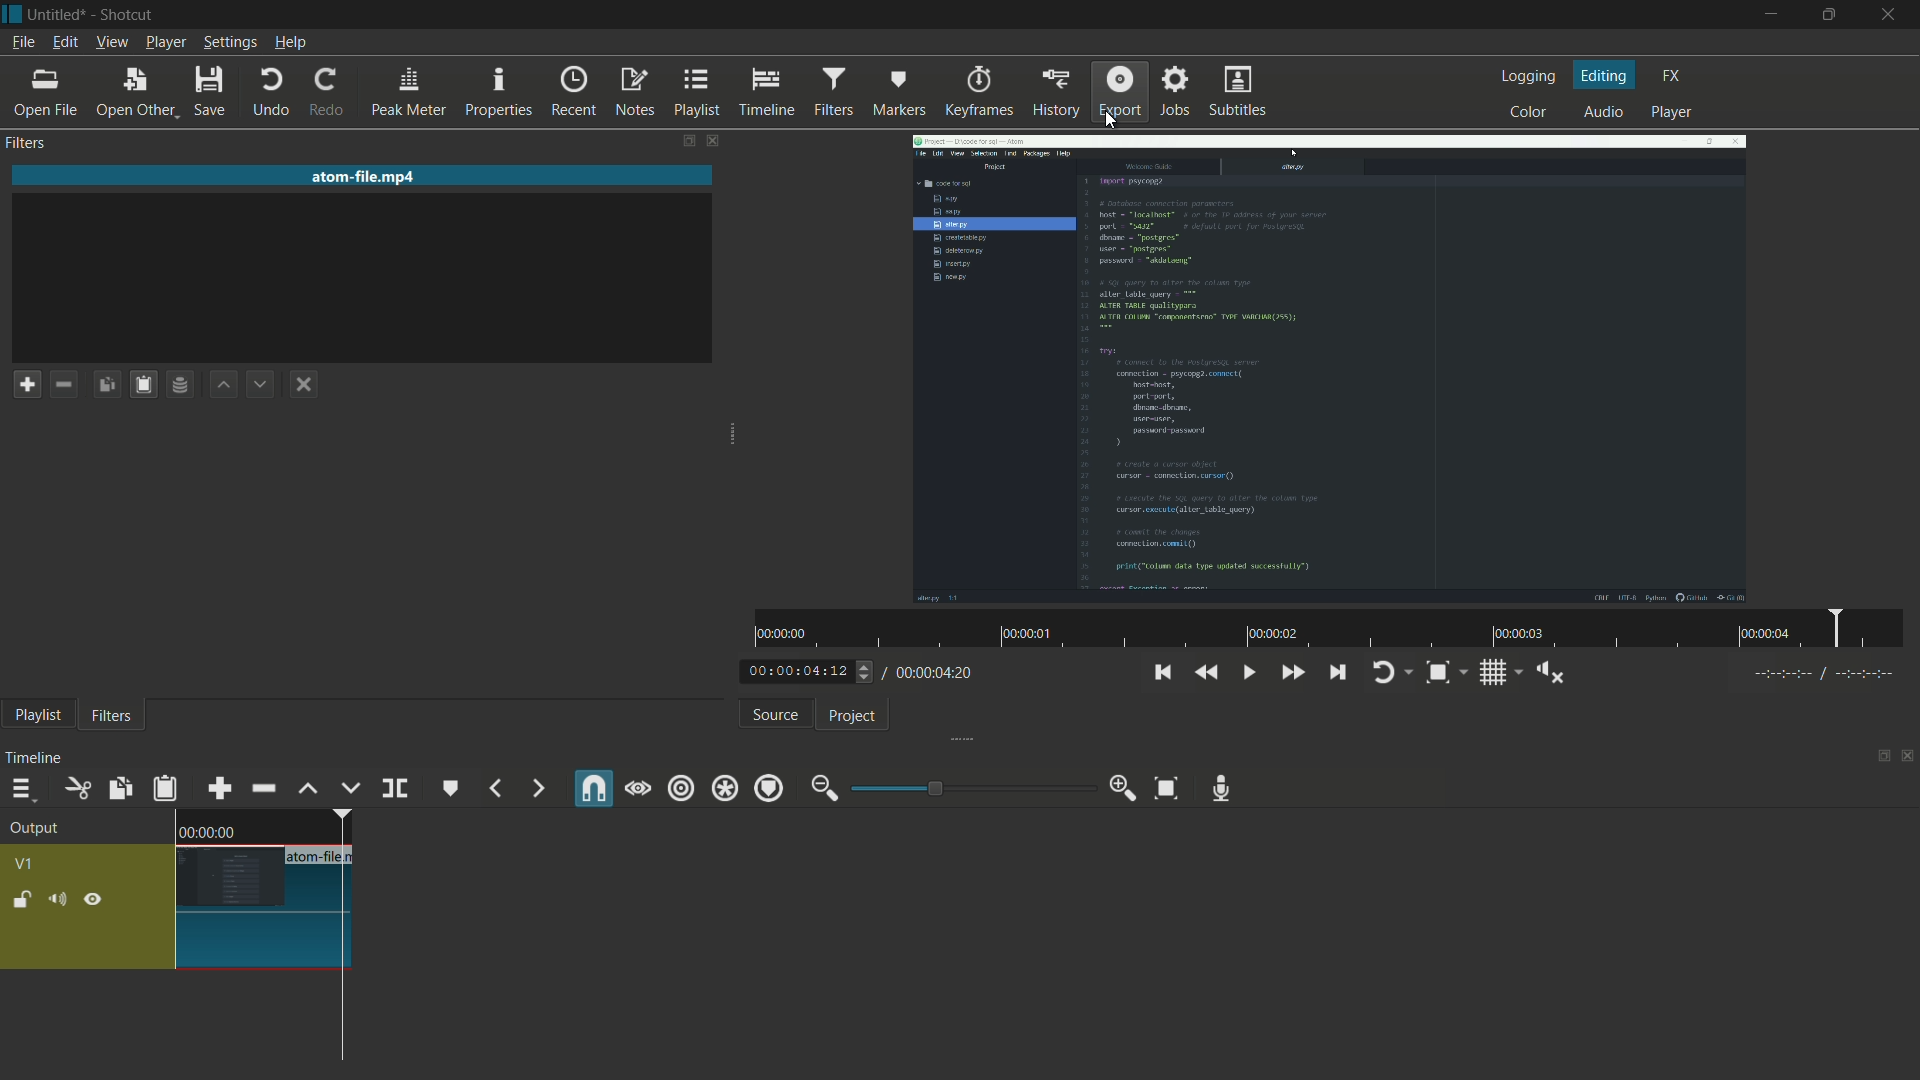  I want to click on output, so click(40, 829).